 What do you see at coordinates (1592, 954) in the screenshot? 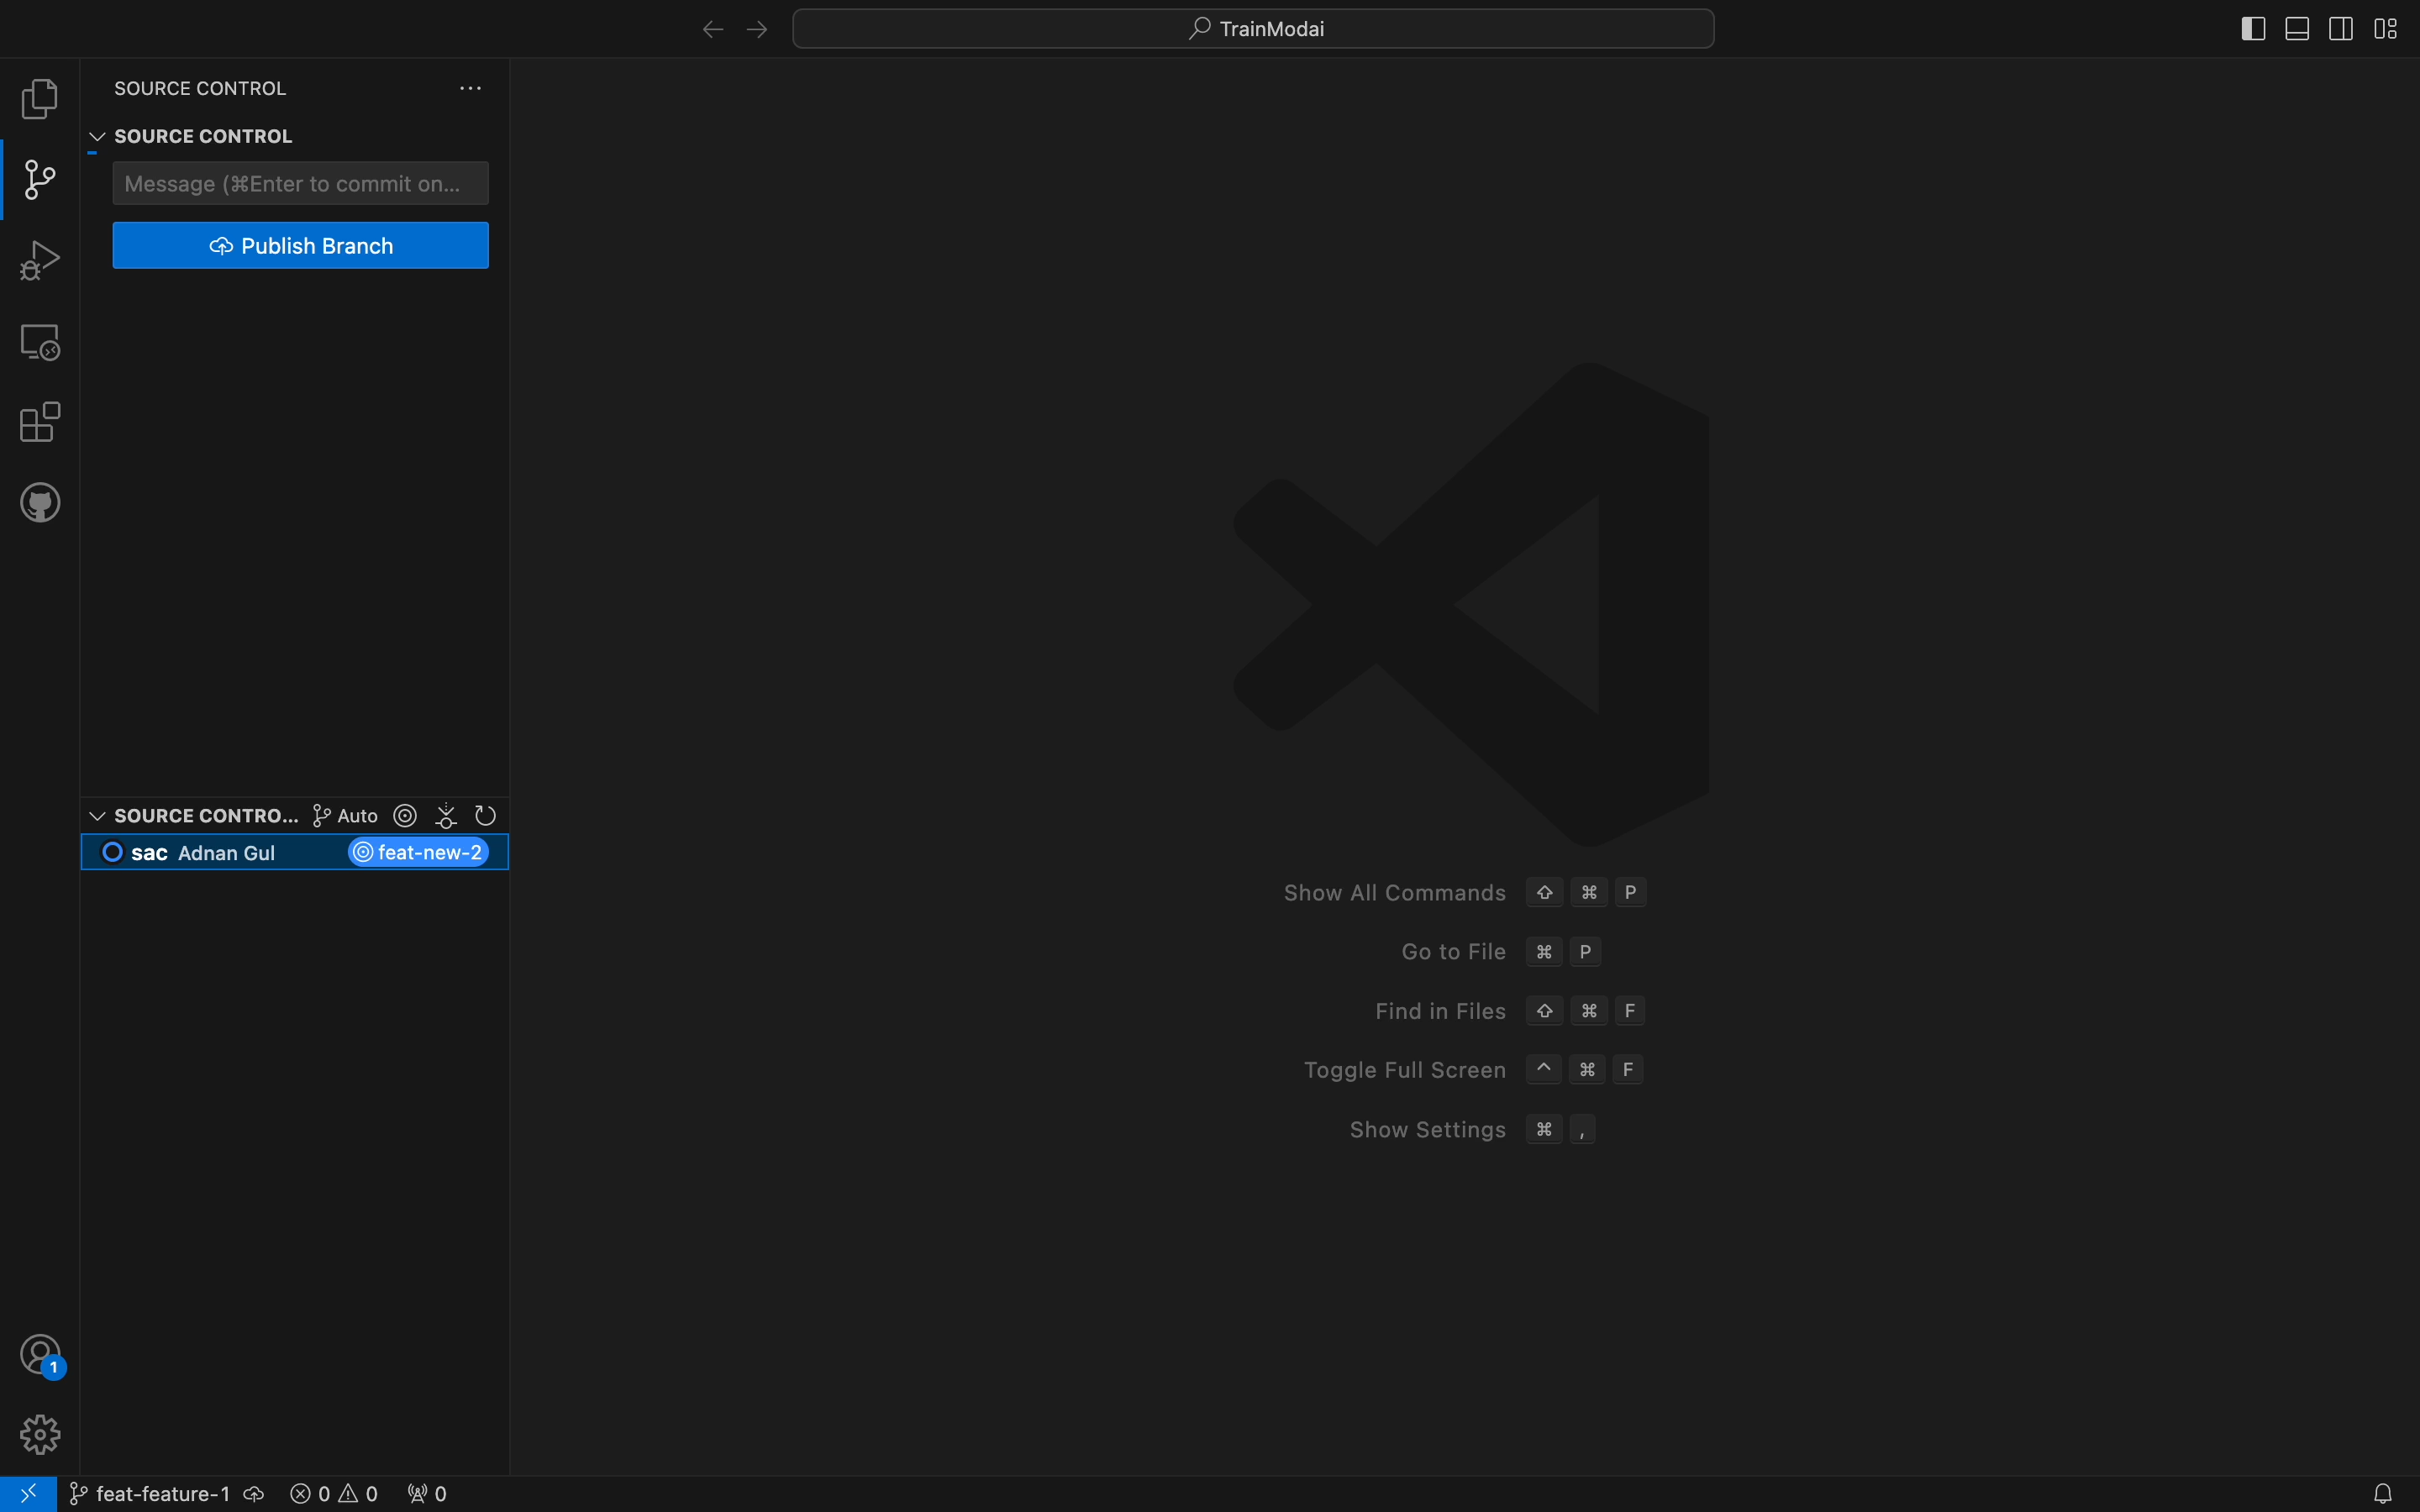
I see `P` at bounding box center [1592, 954].